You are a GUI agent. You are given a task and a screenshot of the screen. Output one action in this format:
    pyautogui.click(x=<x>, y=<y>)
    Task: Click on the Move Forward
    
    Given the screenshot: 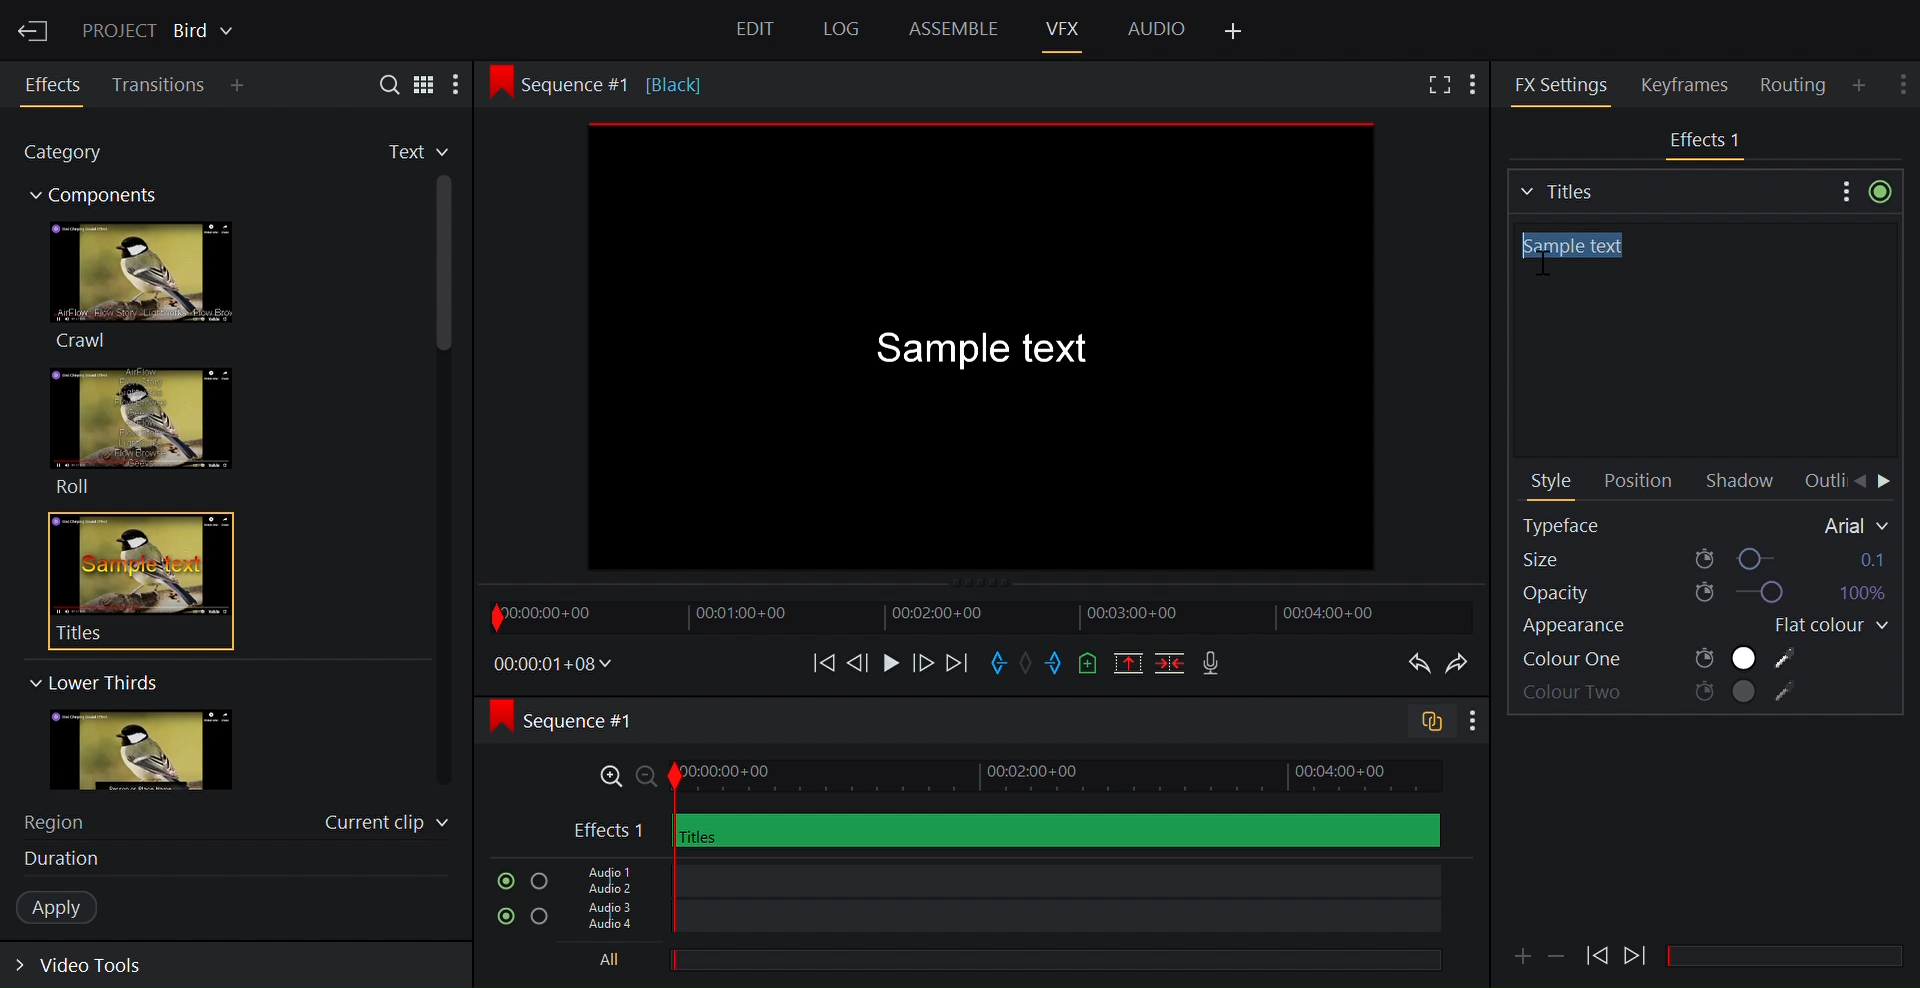 What is the action you would take?
    pyautogui.click(x=1886, y=483)
    